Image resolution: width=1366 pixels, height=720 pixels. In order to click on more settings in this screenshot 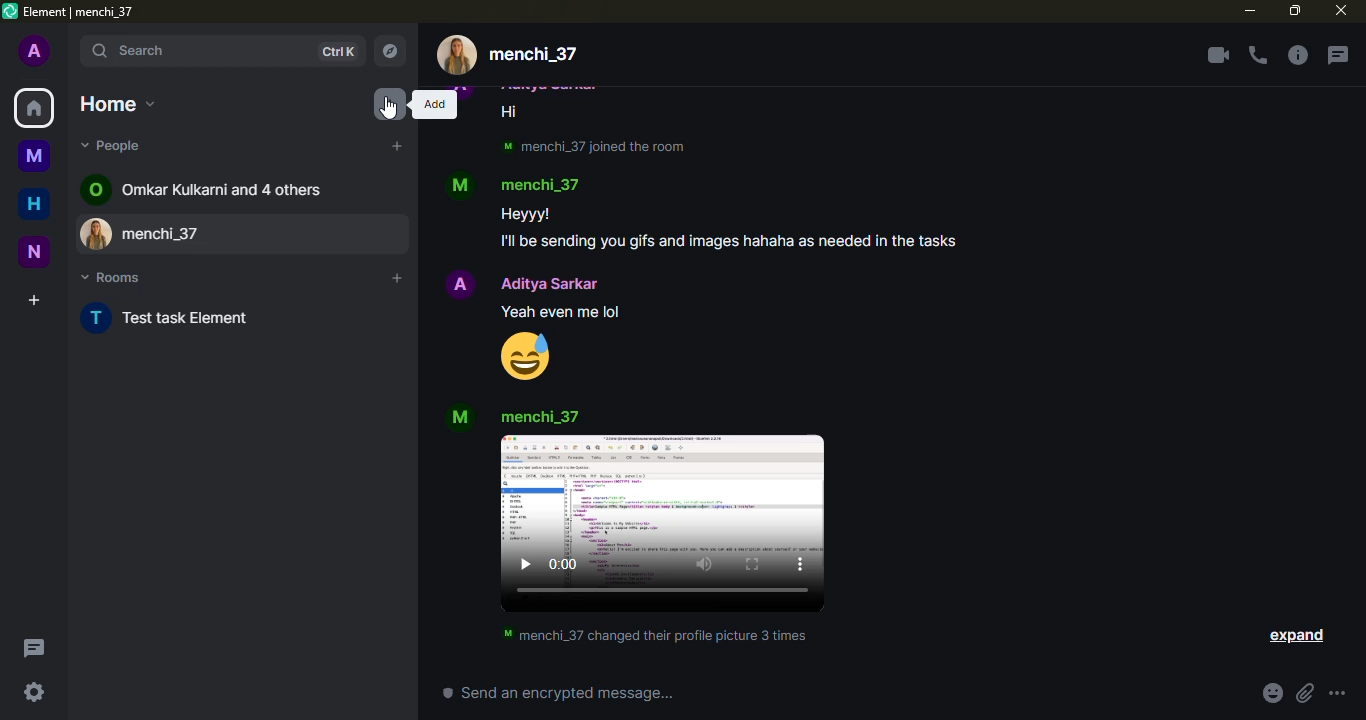, I will do `click(1337, 693)`.